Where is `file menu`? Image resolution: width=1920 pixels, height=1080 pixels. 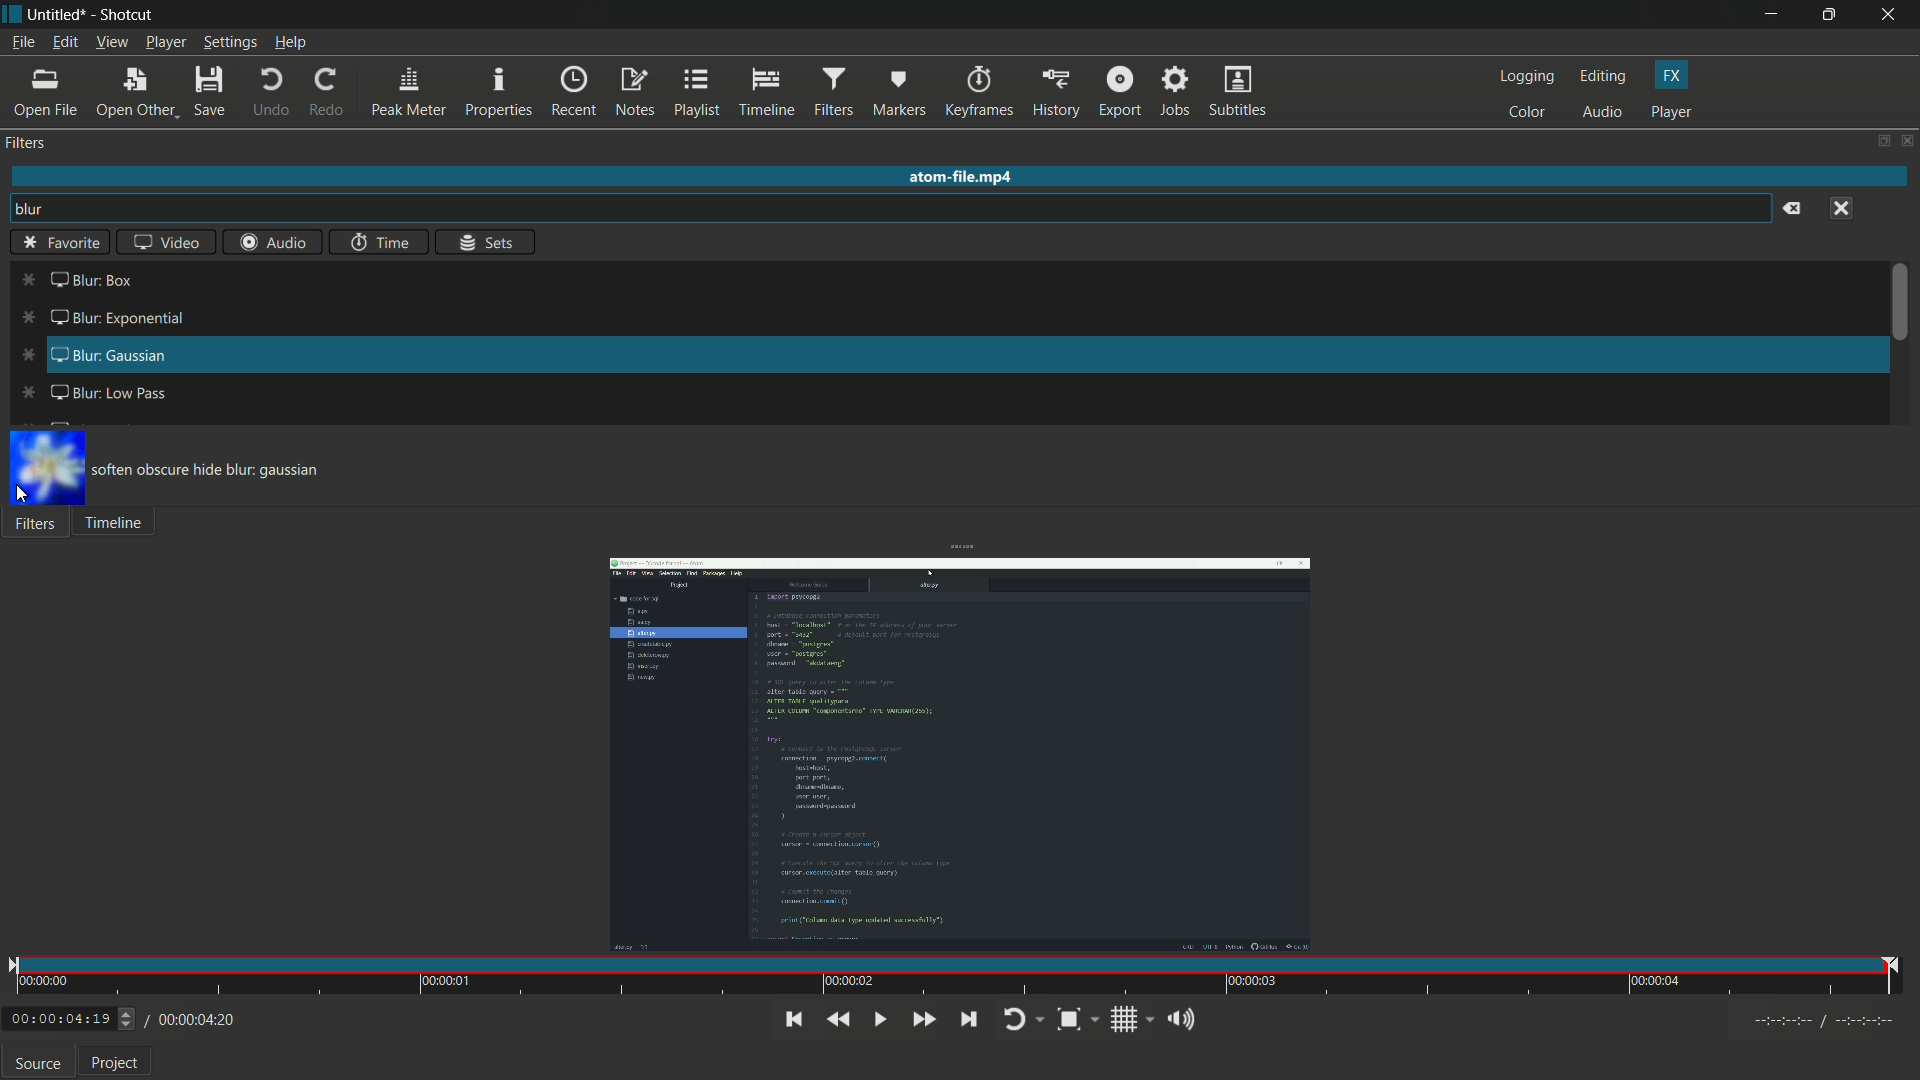 file menu is located at coordinates (23, 45).